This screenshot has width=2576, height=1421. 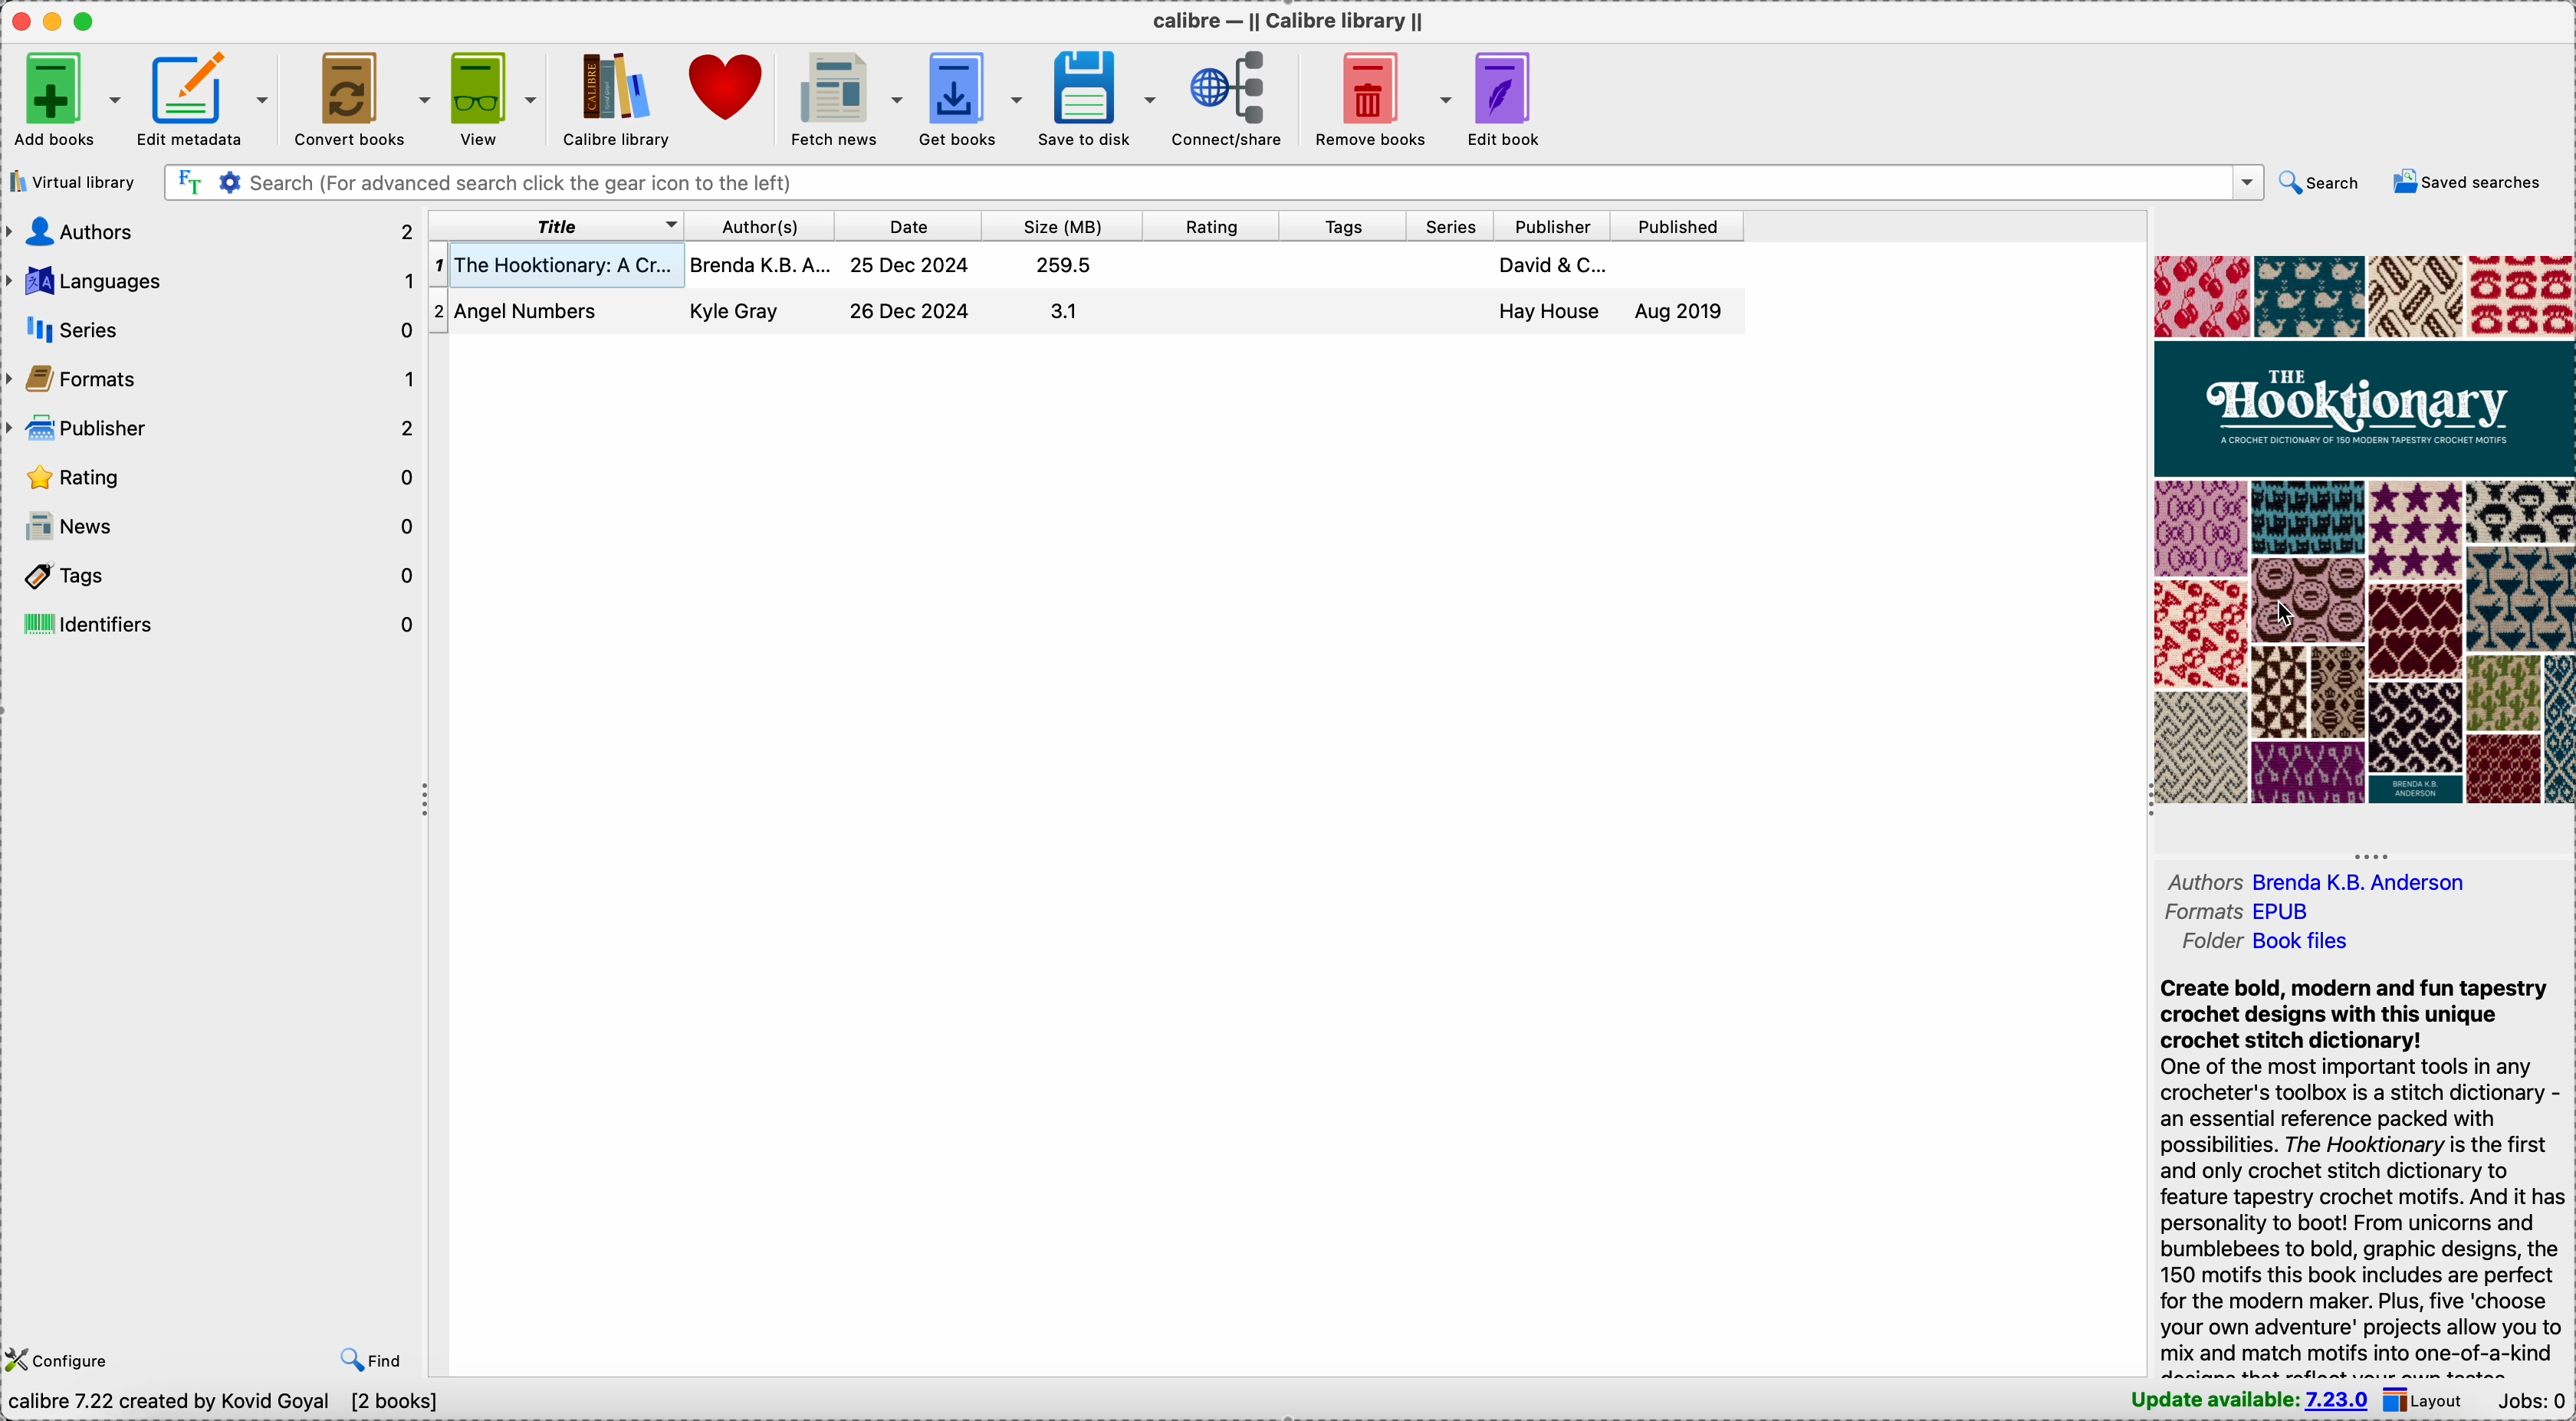 I want to click on publisher, so click(x=214, y=428).